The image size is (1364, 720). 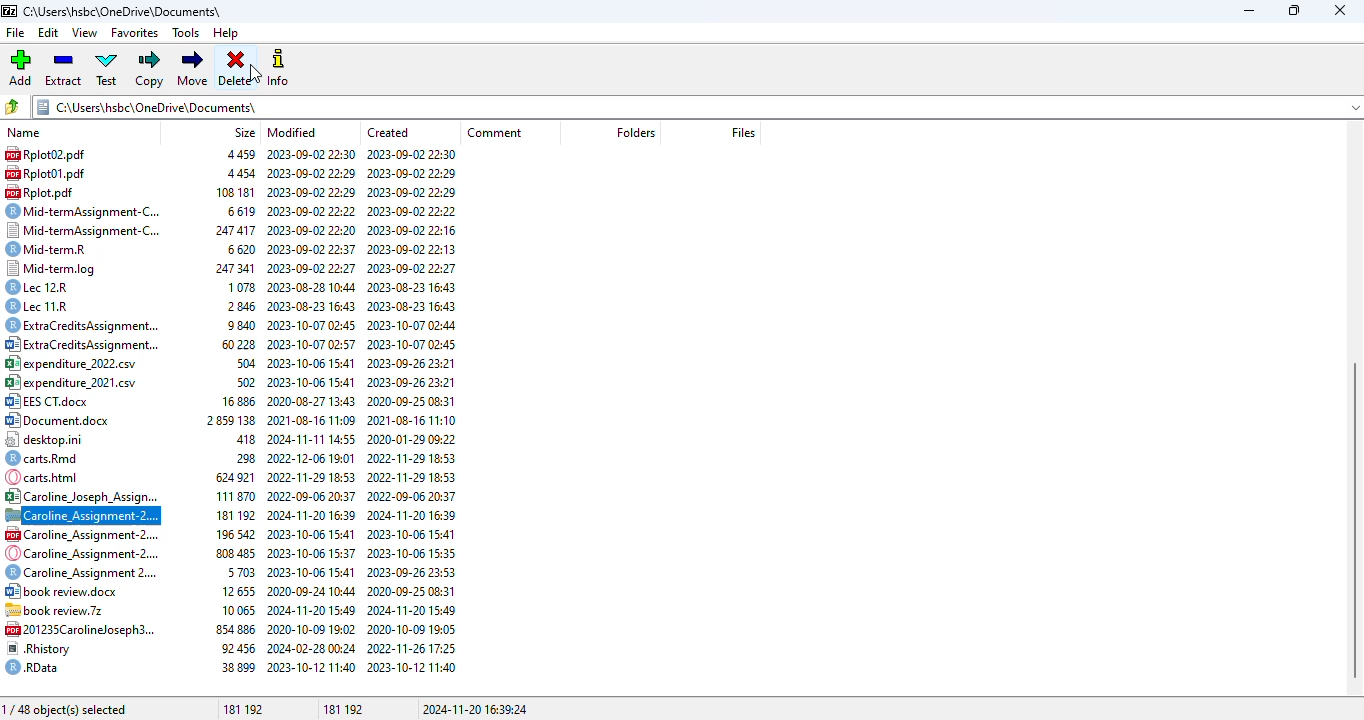 What do you see at coordinates (243, 304) in the screenshot?
I see `2846` at bounding box center [243, 304].